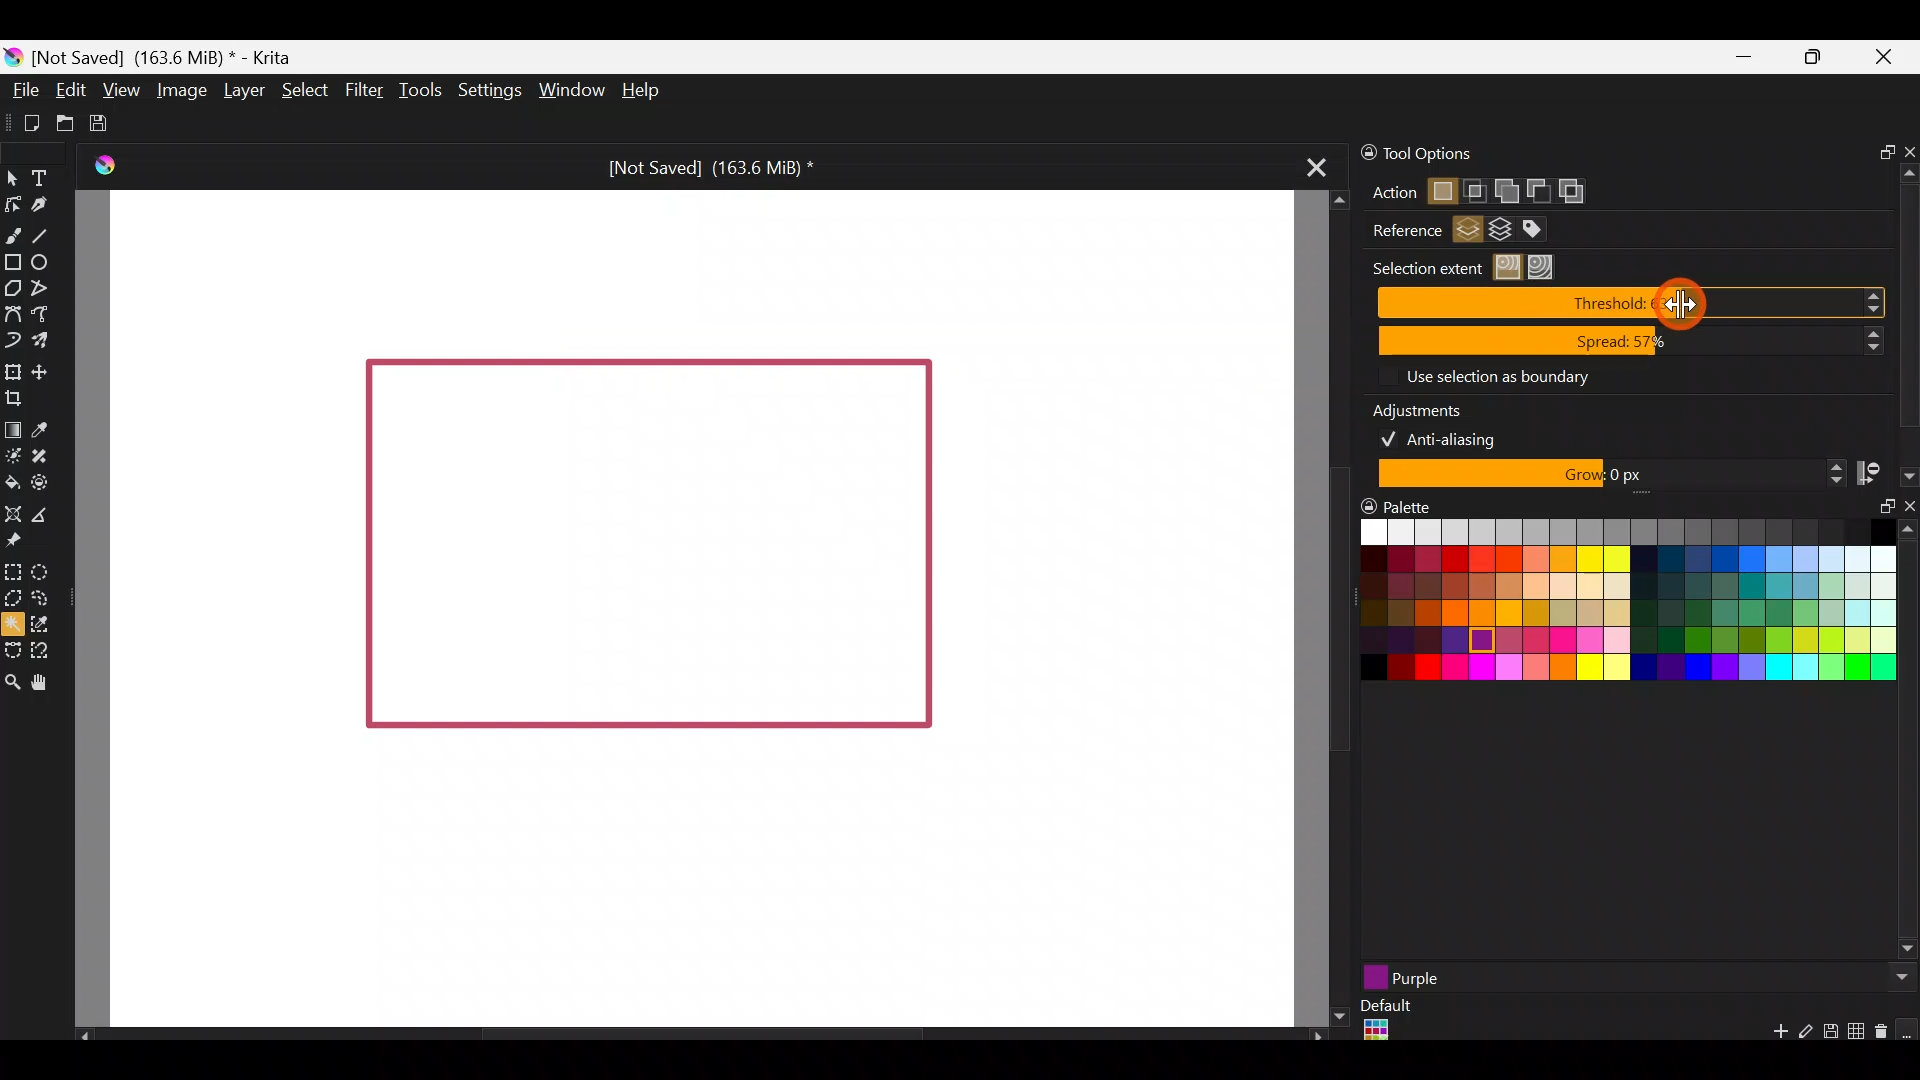  I want to click on Enclose & fill tool, so click(48, 483).